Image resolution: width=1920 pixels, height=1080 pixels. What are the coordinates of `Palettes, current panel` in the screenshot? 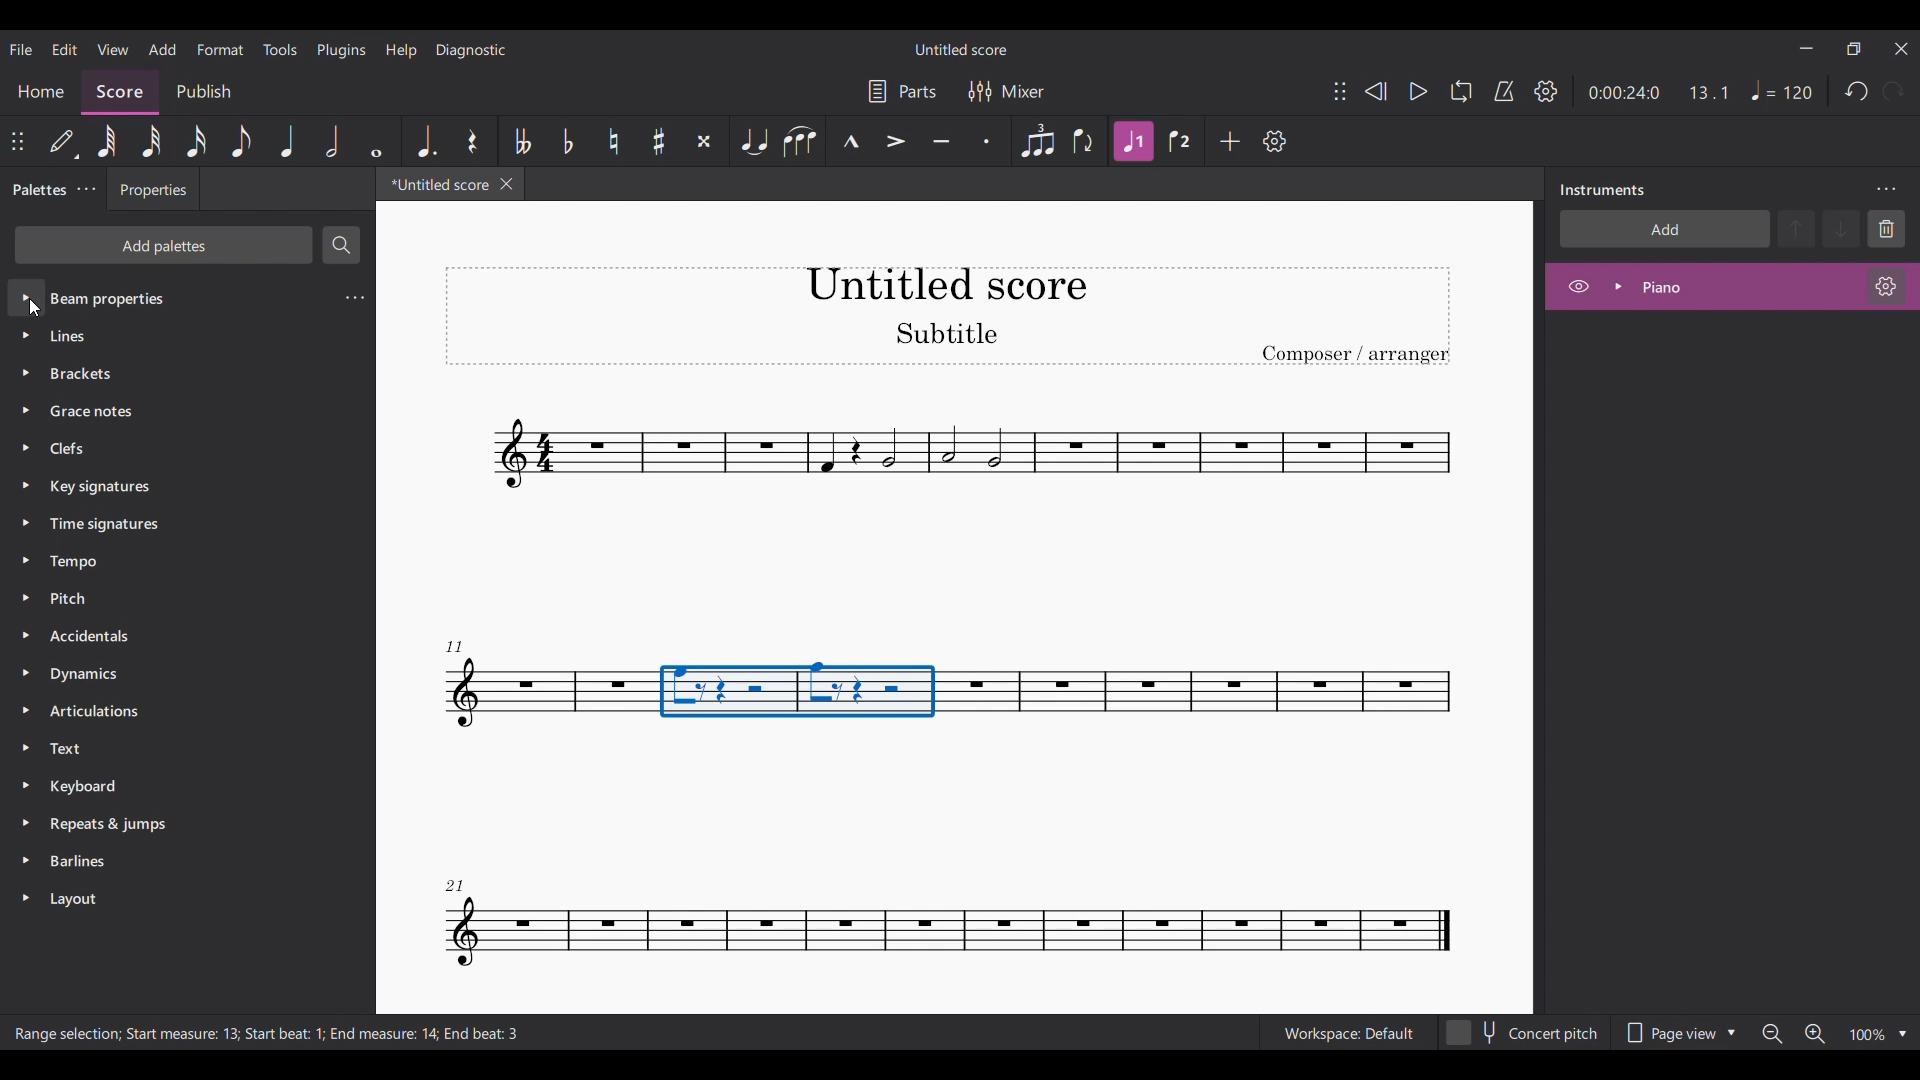 It's located at (35, 192).